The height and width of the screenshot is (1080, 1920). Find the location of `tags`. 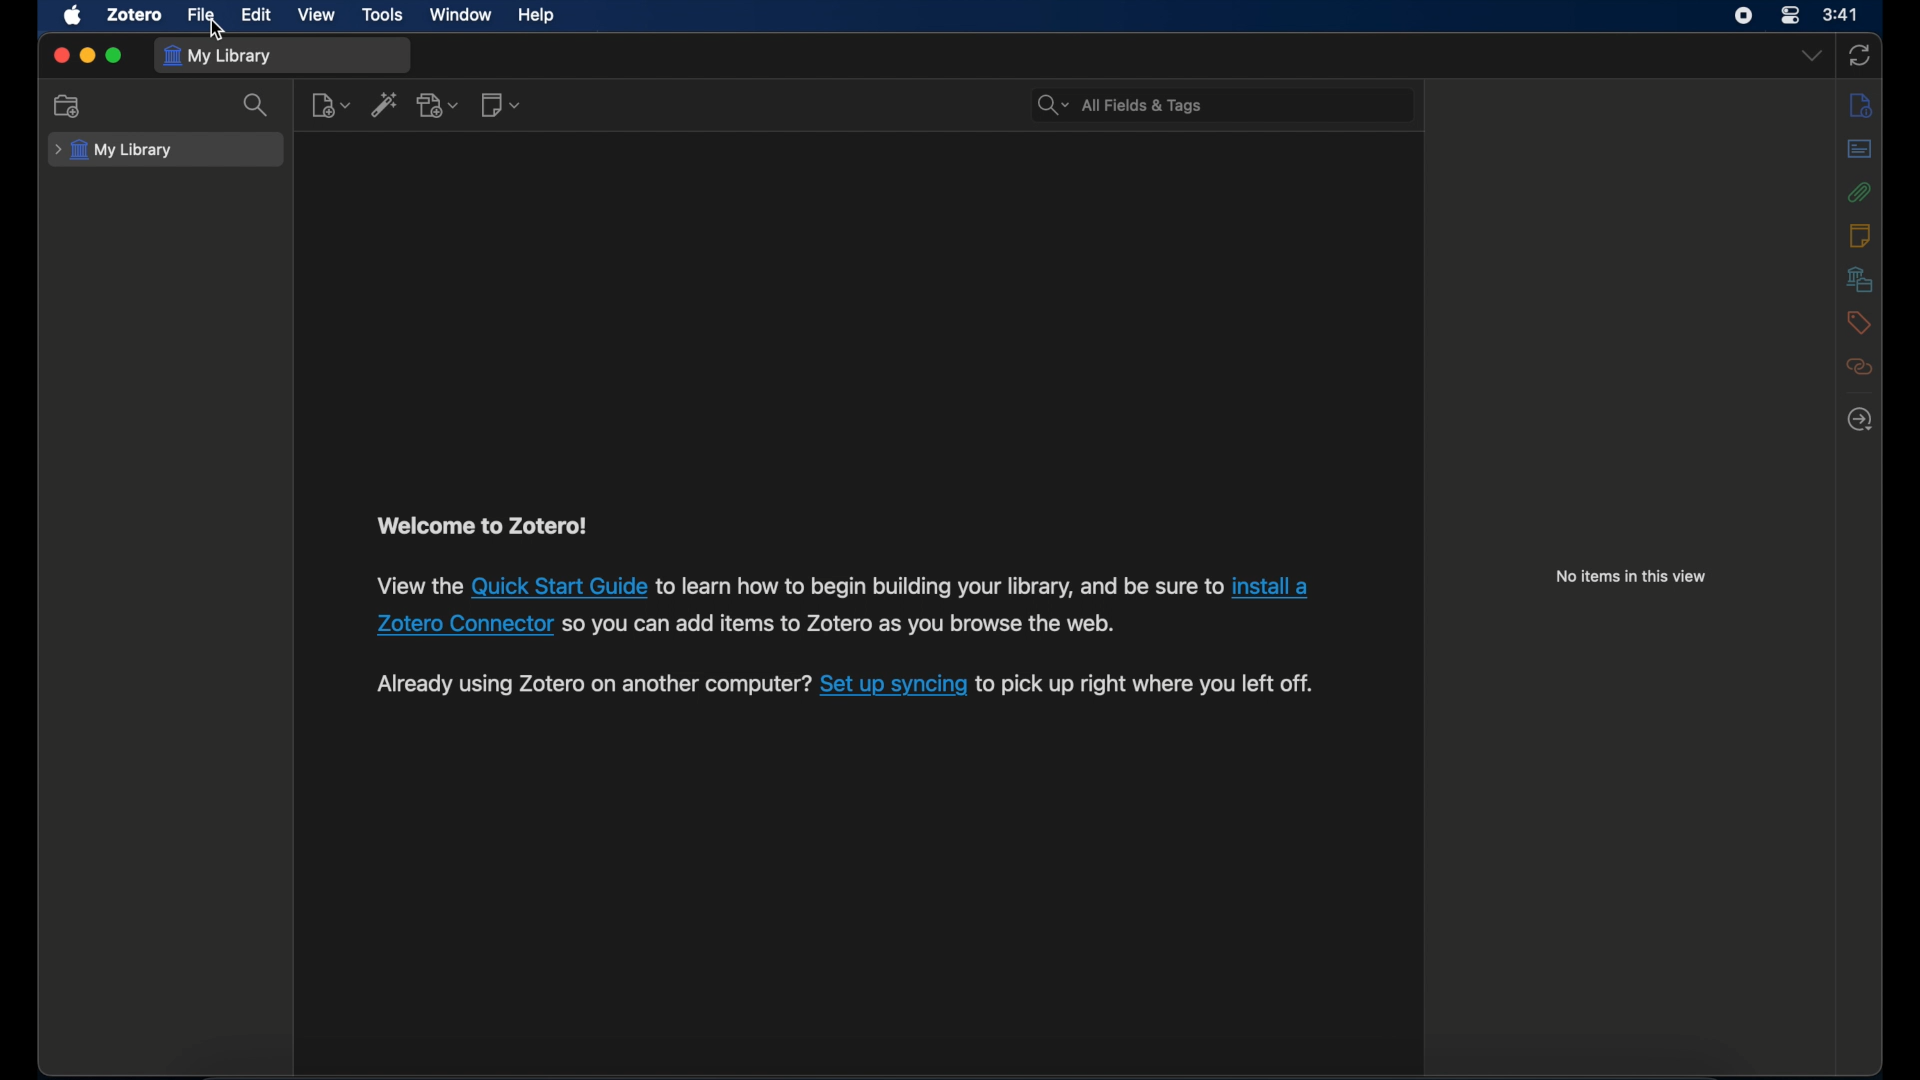

tags is located at coordinates (1860, 323).